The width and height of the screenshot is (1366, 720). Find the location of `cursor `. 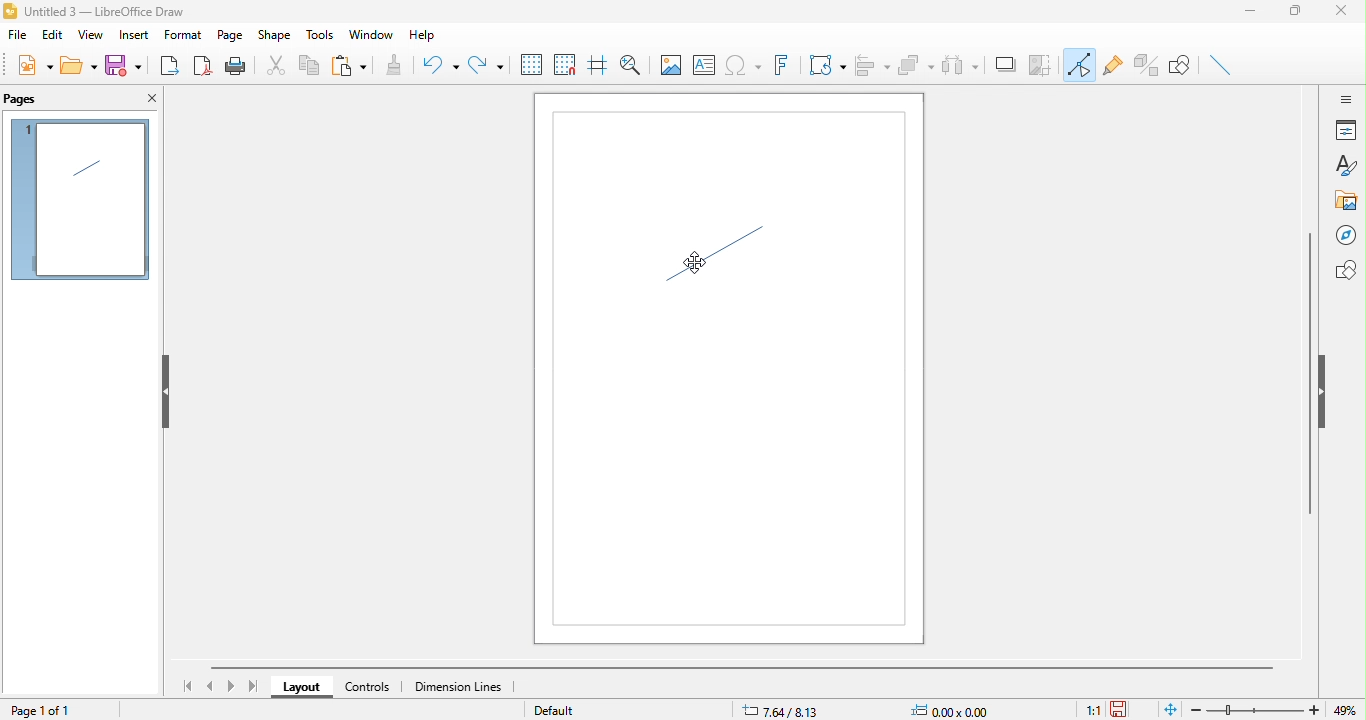

cursor  is located at coordinates (697, 262).